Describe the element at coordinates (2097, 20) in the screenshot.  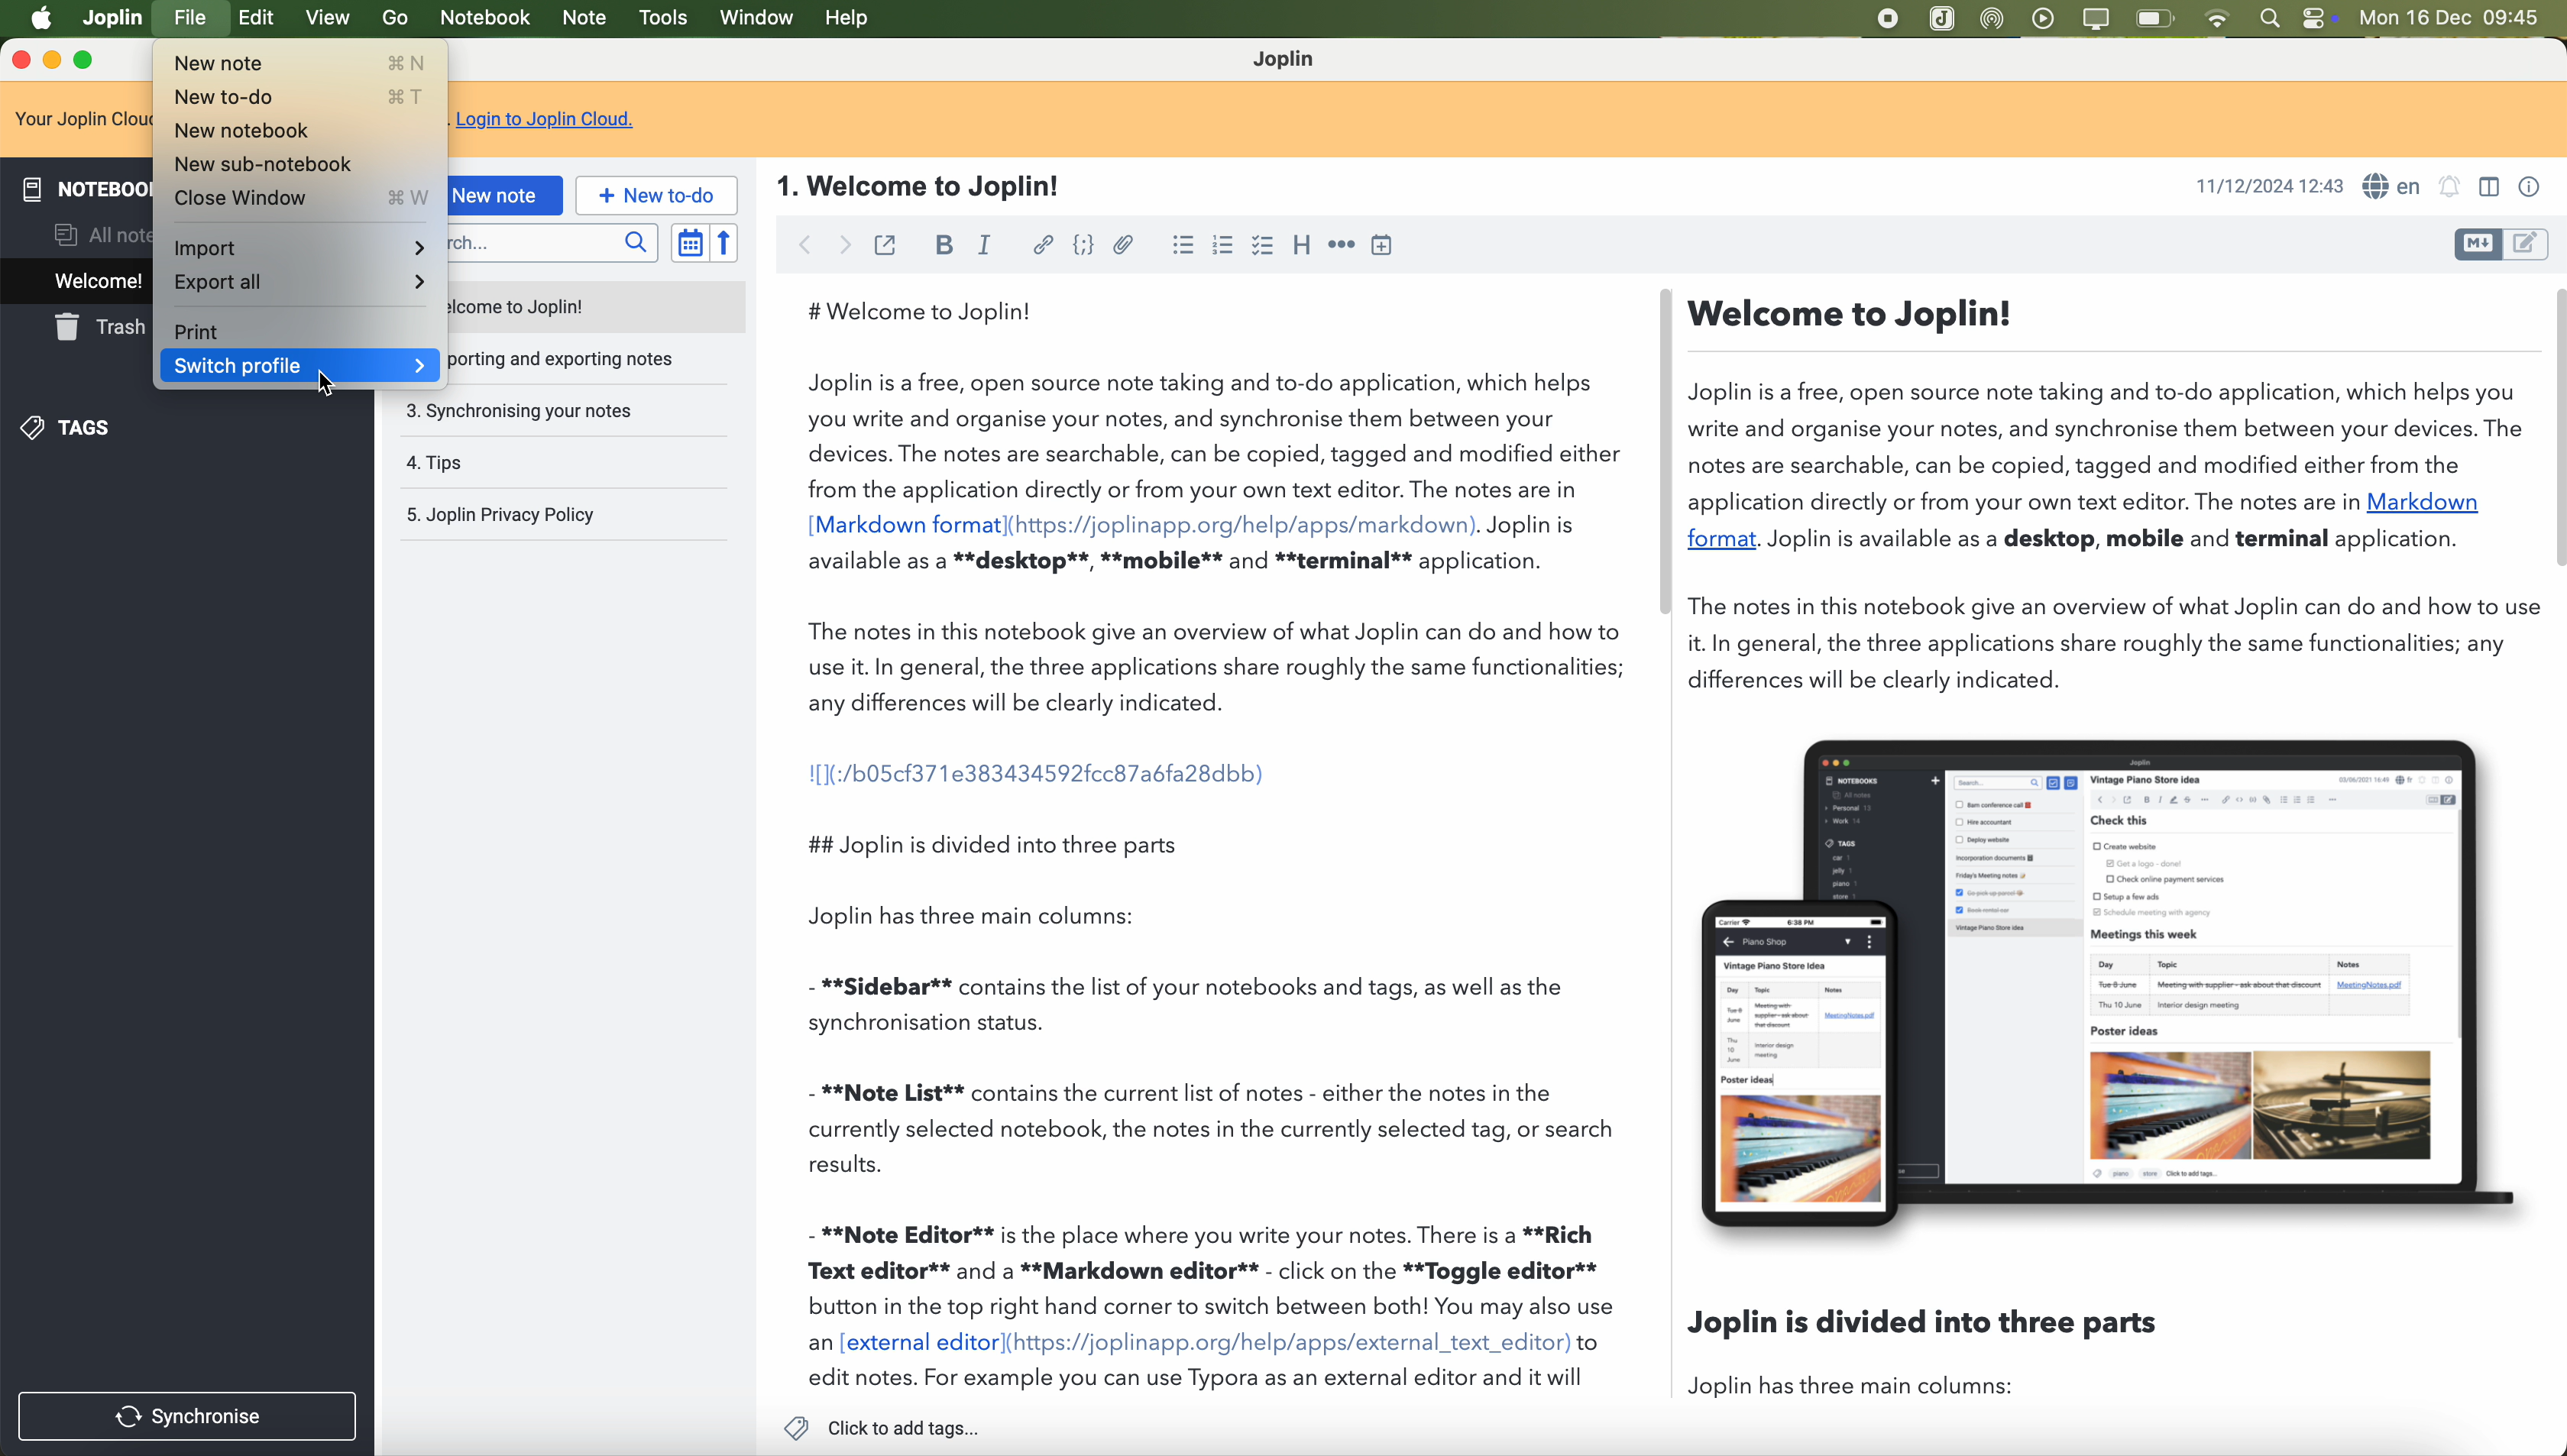
I see `screen` at that location.